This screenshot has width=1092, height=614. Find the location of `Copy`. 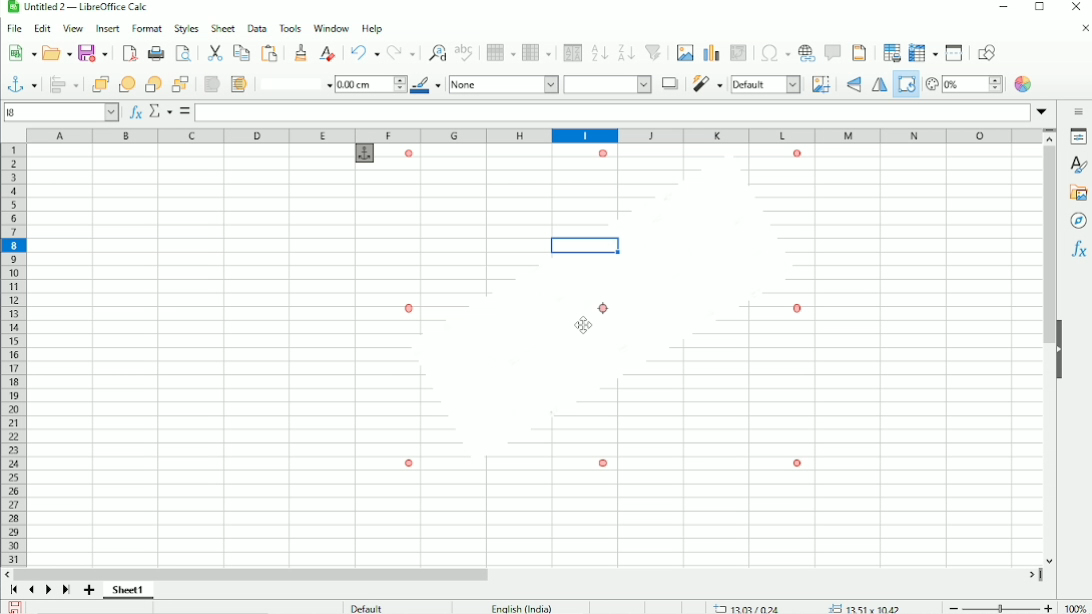

Copy is located at coordinates (241, 52).